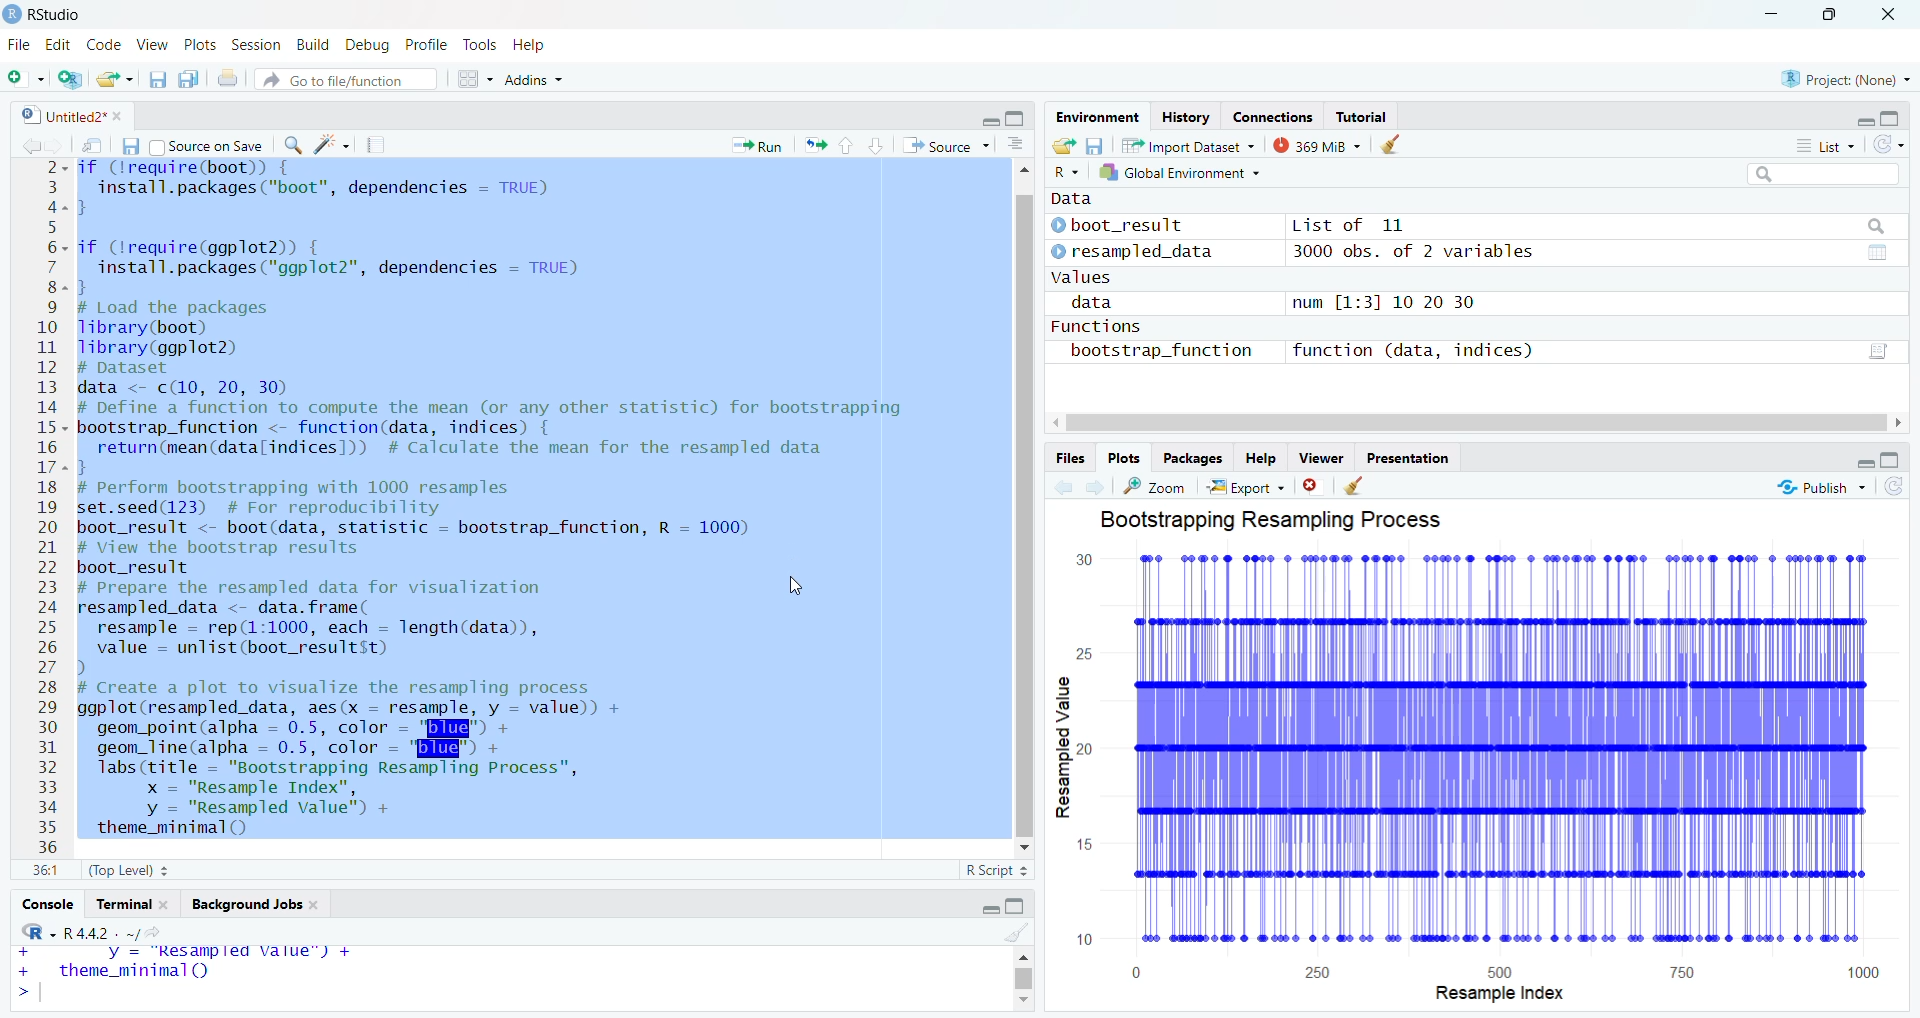  Describe the element at coordinates (1395, 145) in the screenshot. I see `clear history` at that location.